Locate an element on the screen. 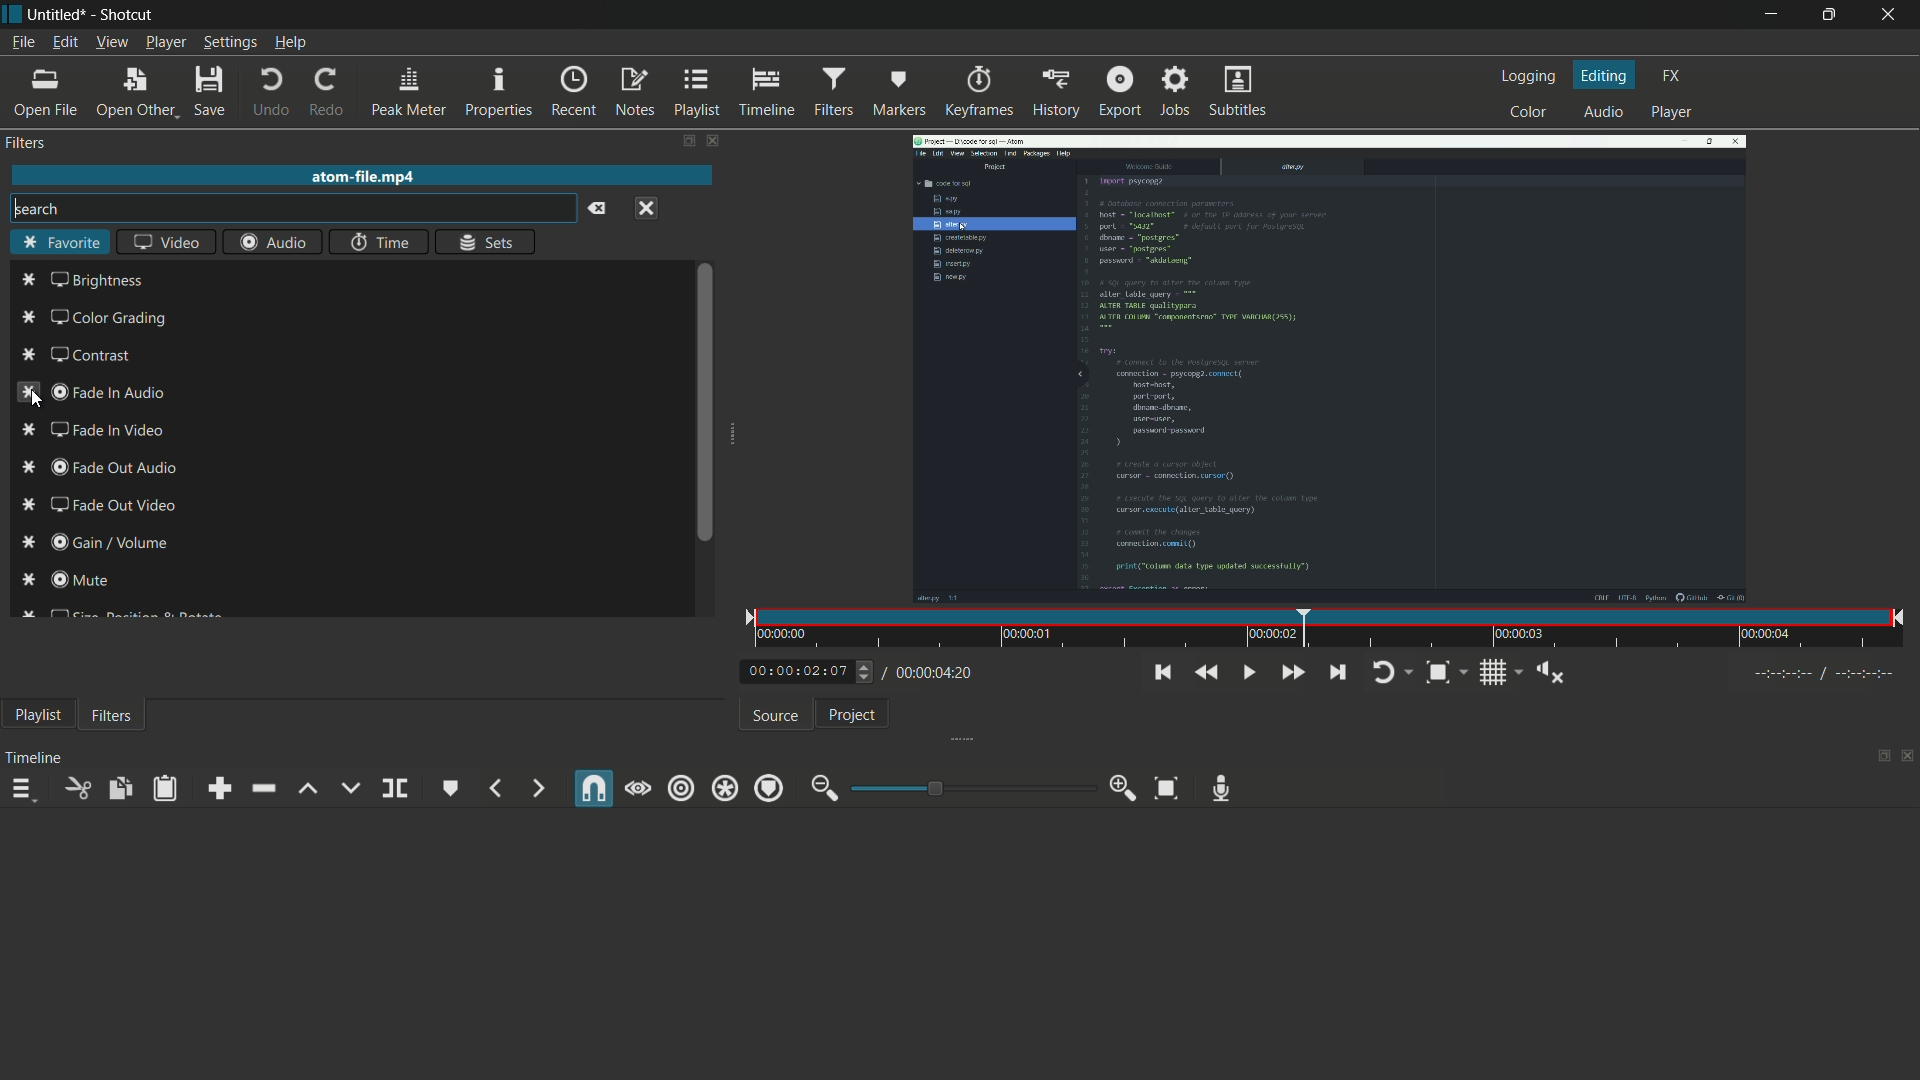 The height and width of the screenshot is (1080, 1920). keyframes is located at coordinates (980, 93).